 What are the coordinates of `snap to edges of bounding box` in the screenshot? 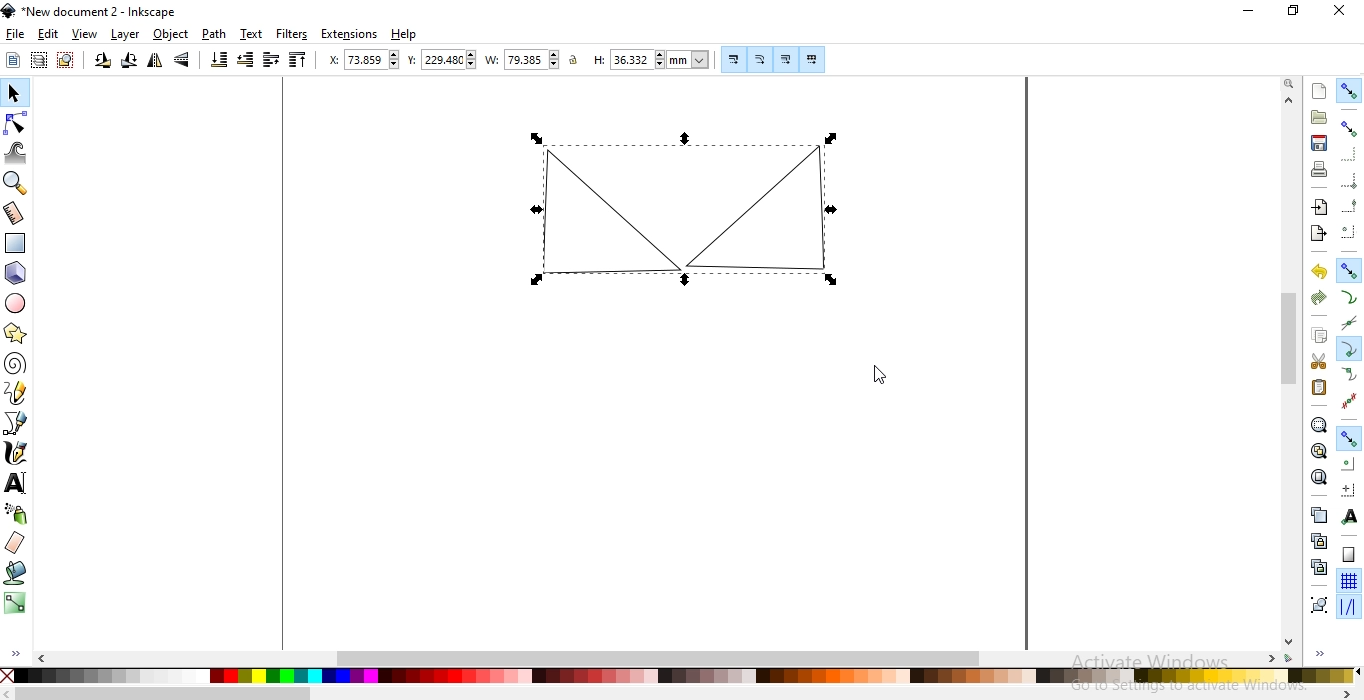 It's located at (1348, 152).